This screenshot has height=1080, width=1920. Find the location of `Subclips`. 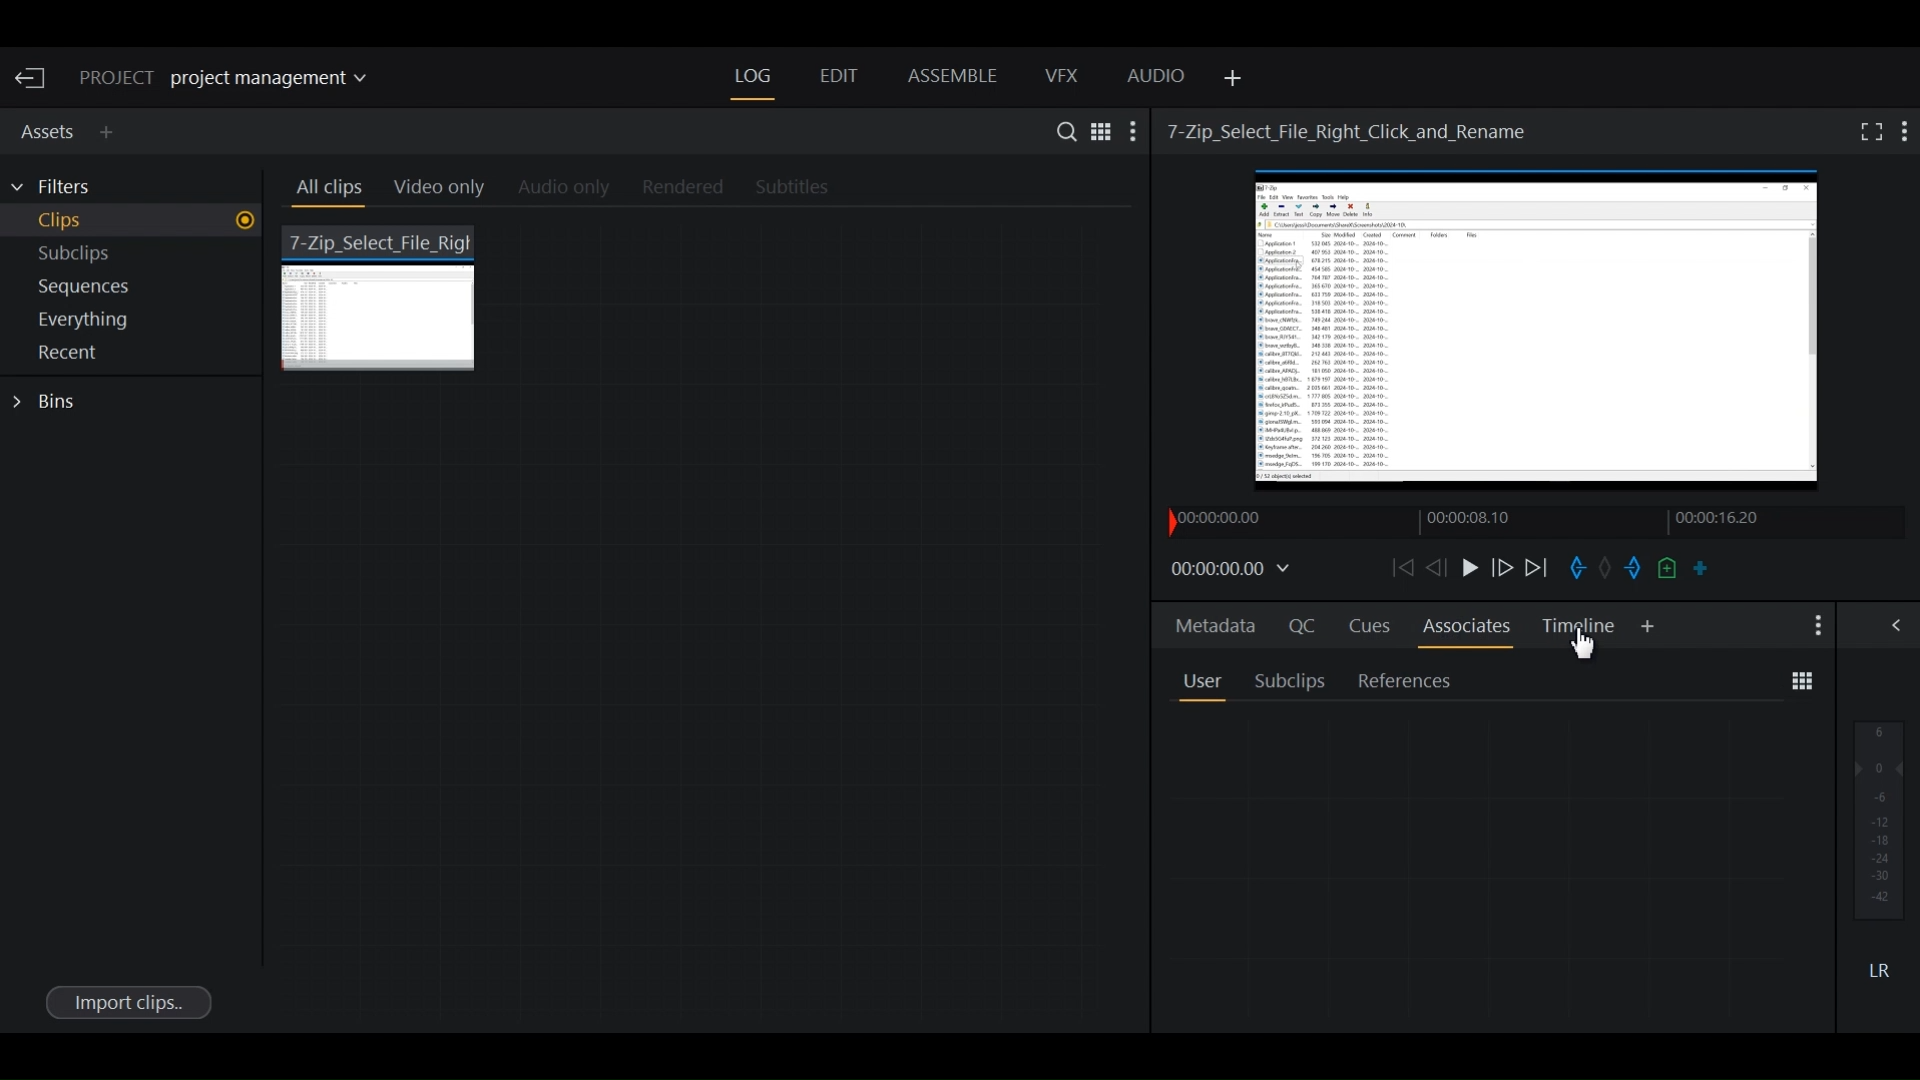

Subclips is located at coordinates (1292, 680).